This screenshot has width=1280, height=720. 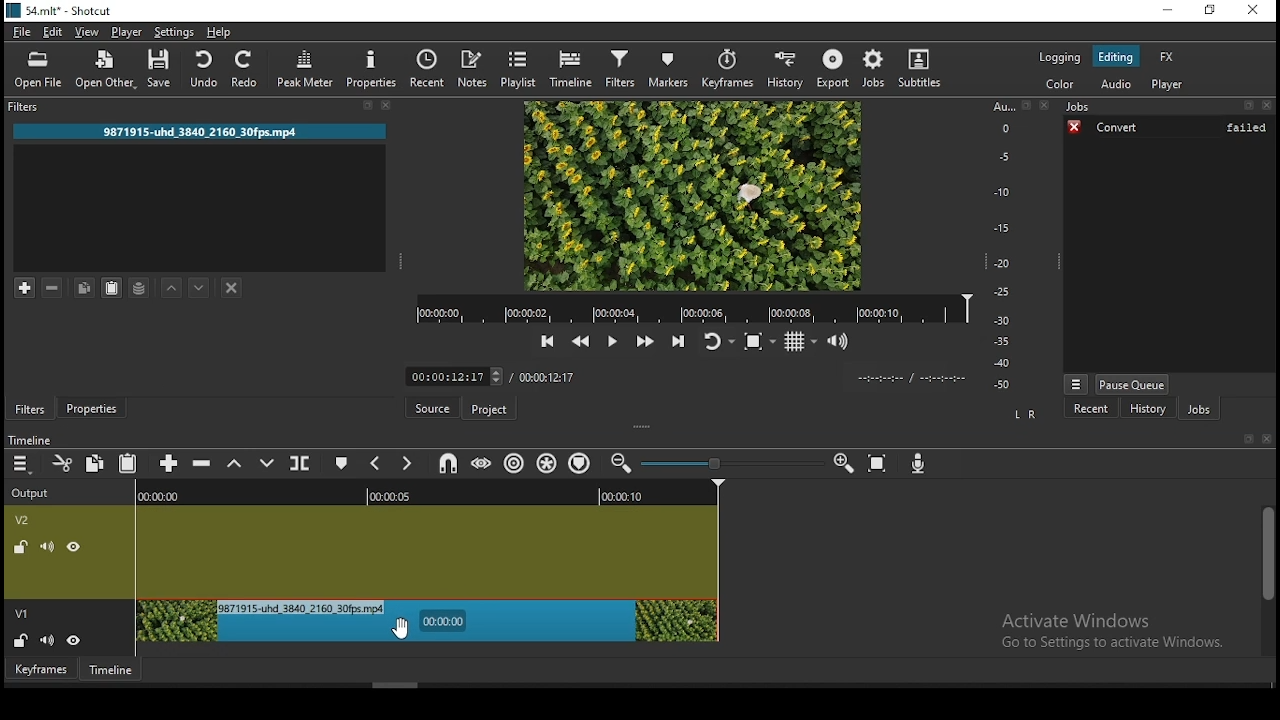 What do you see at coordinates (1082, 407) in the screenshot?
I see `recent` at bounding box center [1082, 407].